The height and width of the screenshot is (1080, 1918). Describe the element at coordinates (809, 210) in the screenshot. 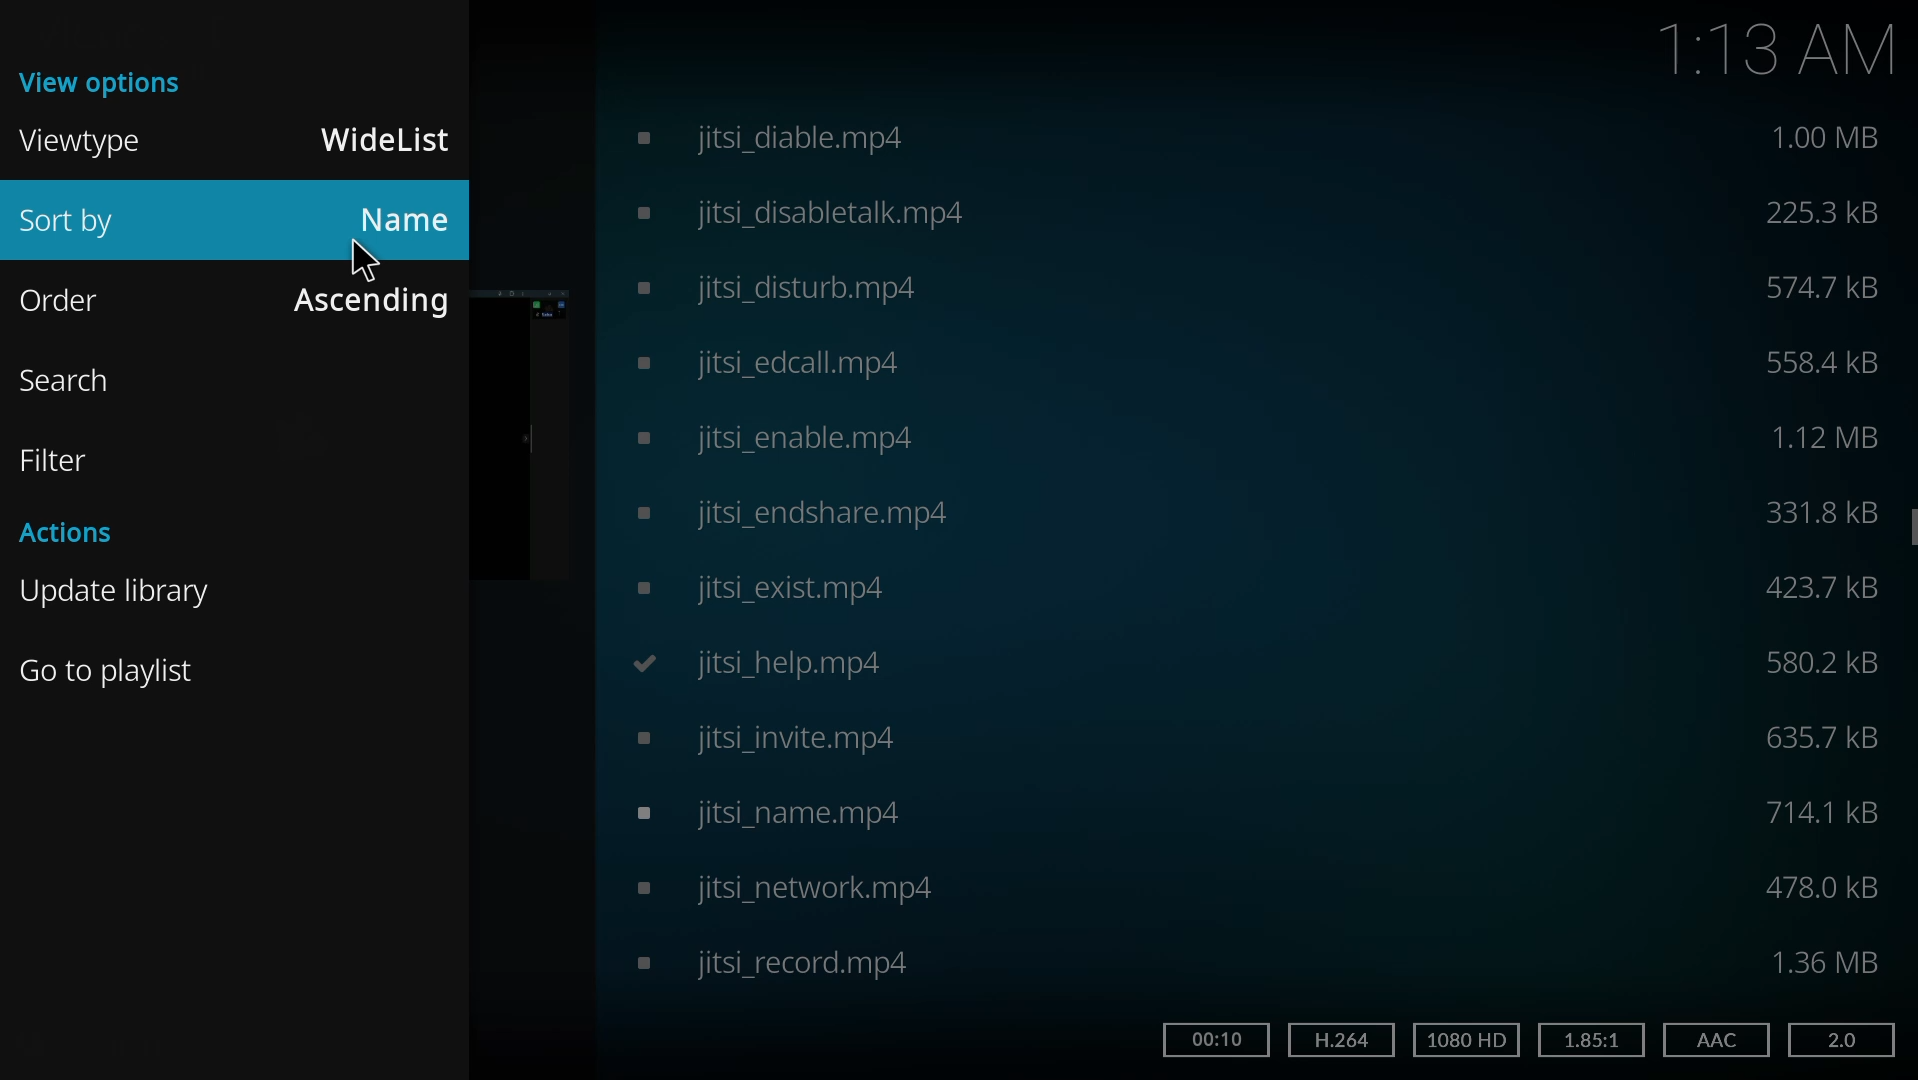

I see `video` at that location.